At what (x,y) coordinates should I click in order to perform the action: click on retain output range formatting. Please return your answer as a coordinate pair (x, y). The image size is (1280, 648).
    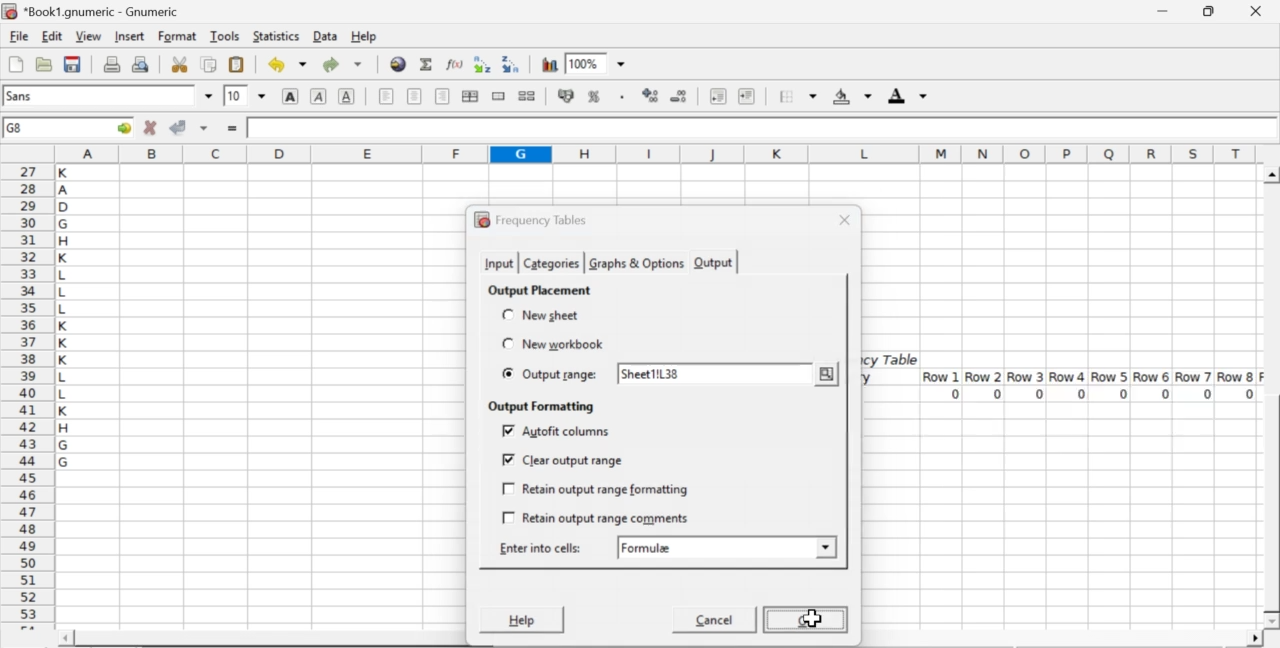
    Looking at the image, I should click on (596, 490).